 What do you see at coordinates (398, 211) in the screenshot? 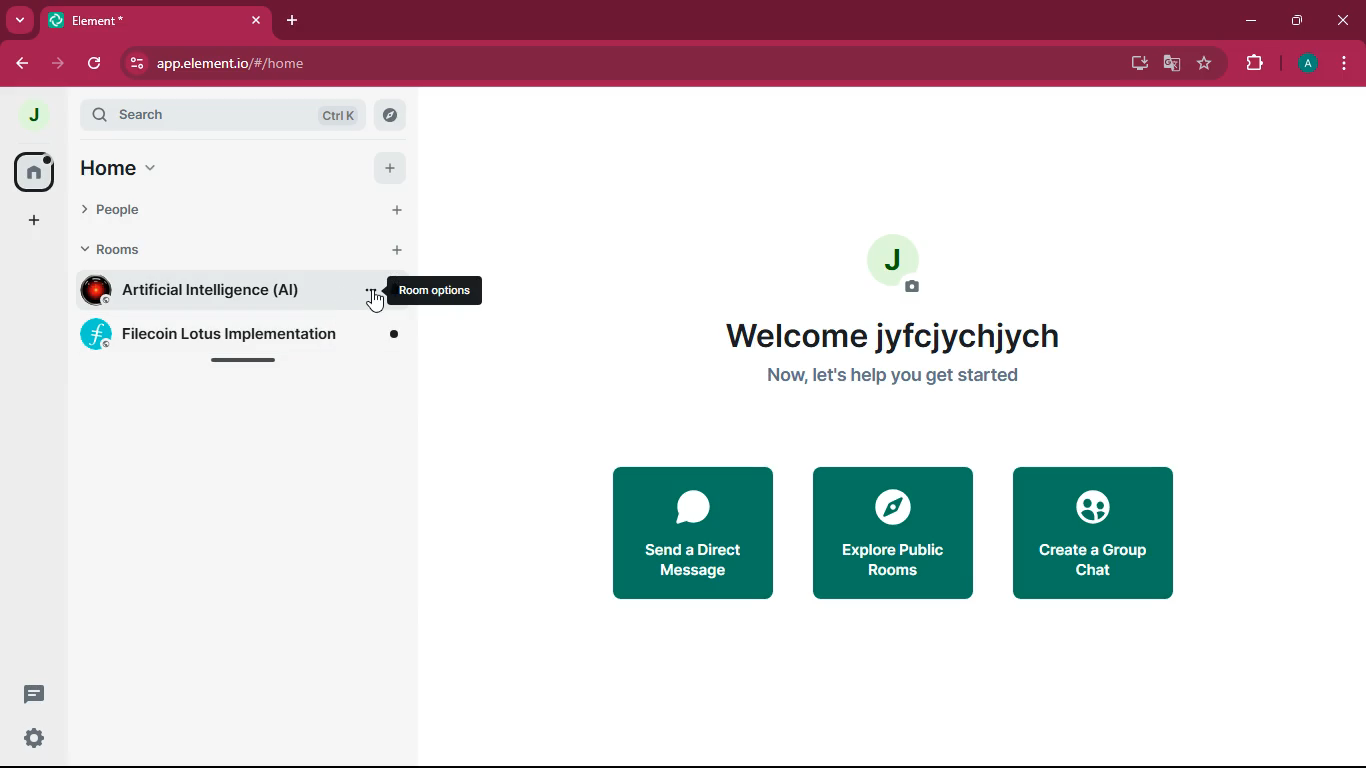
I see `add people` at bounding box center [398, 211].